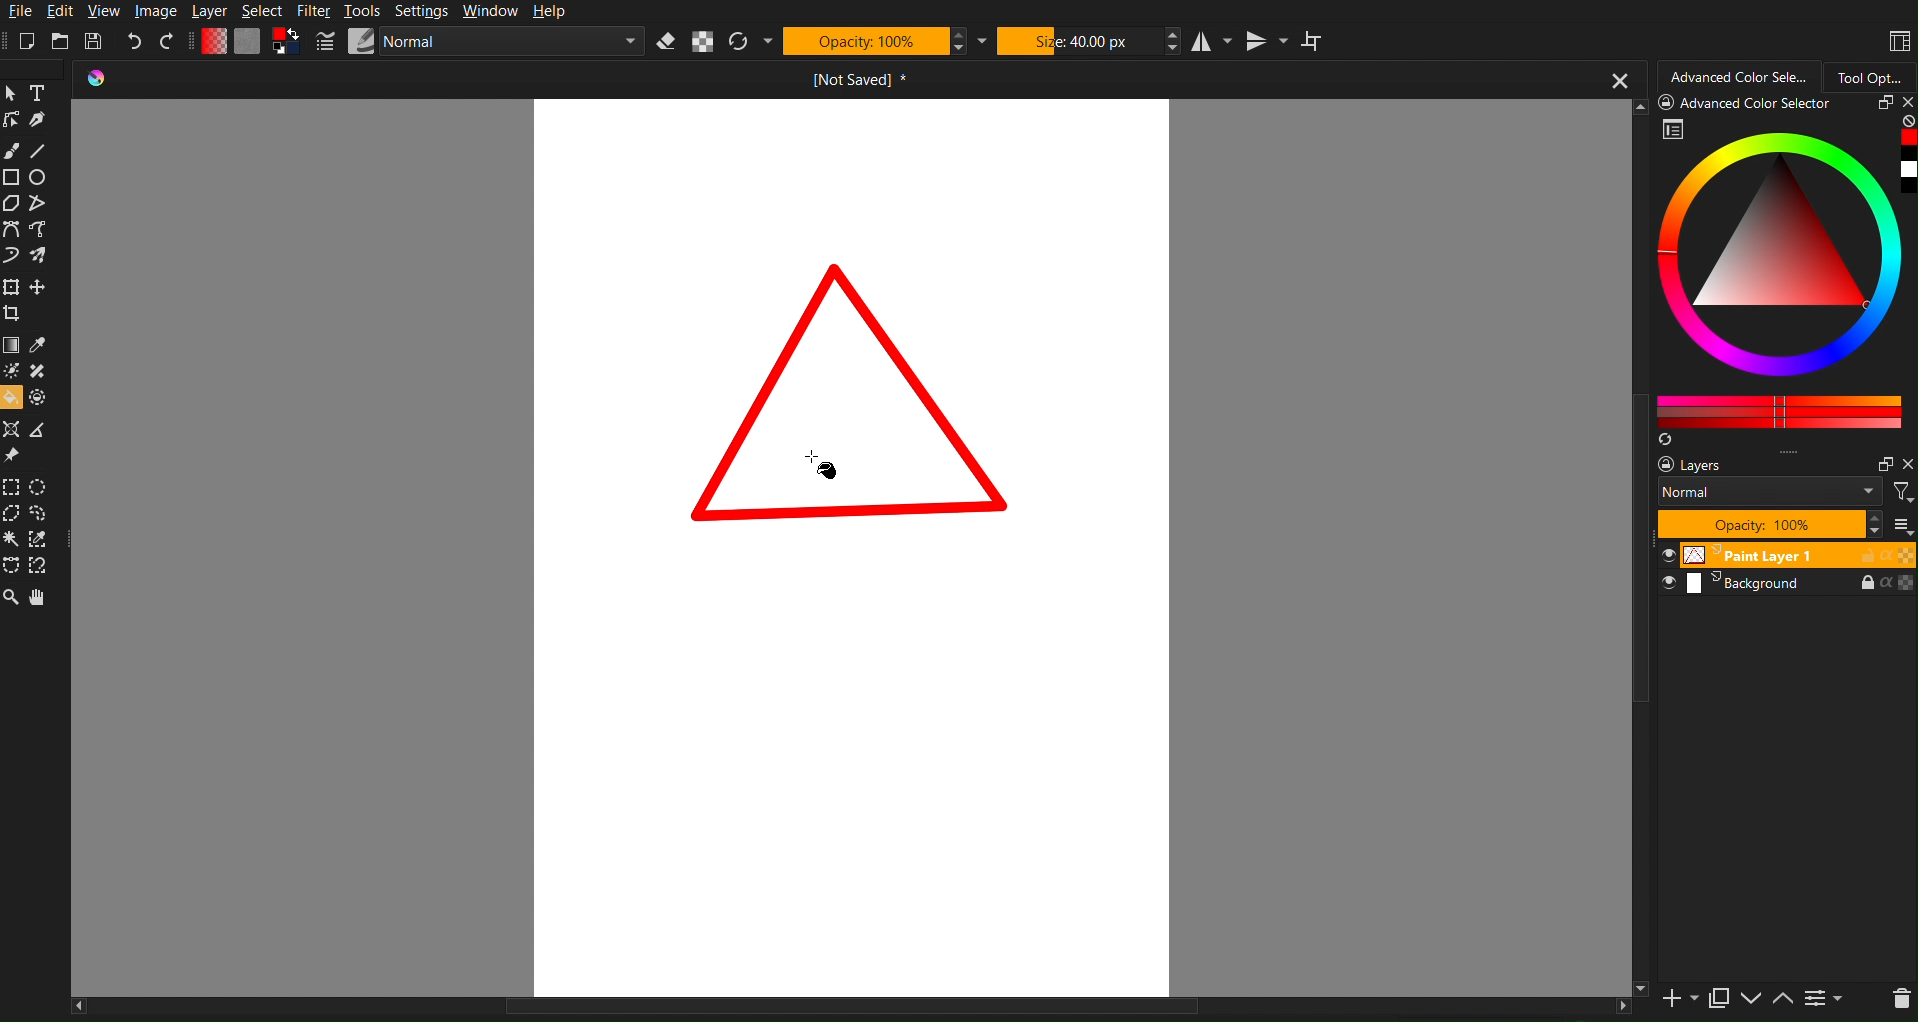 The height and width of the screenshot is (1022, 1918). What do you see at coordinates (61, 41) in the screenshot?
I see `Open` at bounding box center [61, 41].